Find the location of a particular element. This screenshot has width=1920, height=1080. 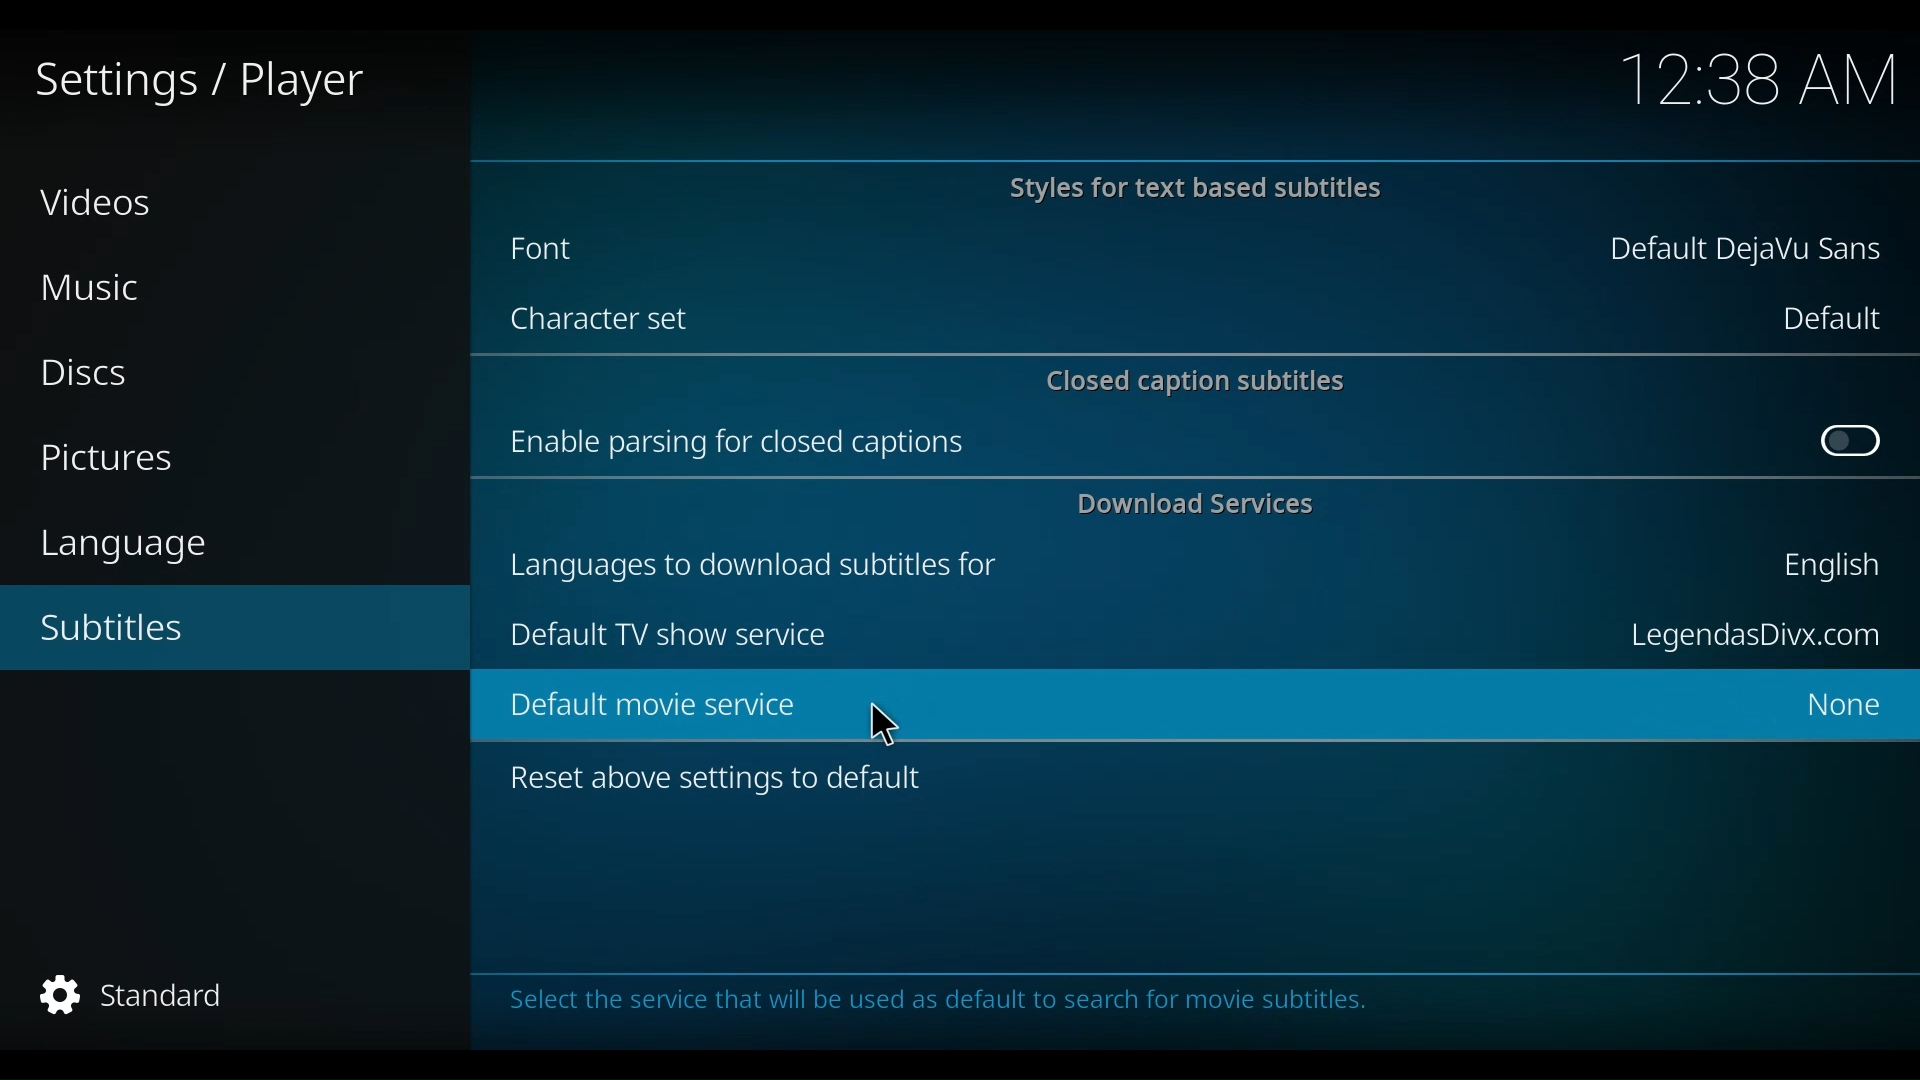

Styles for text based subtitles is located at coordinates (1193, 190).